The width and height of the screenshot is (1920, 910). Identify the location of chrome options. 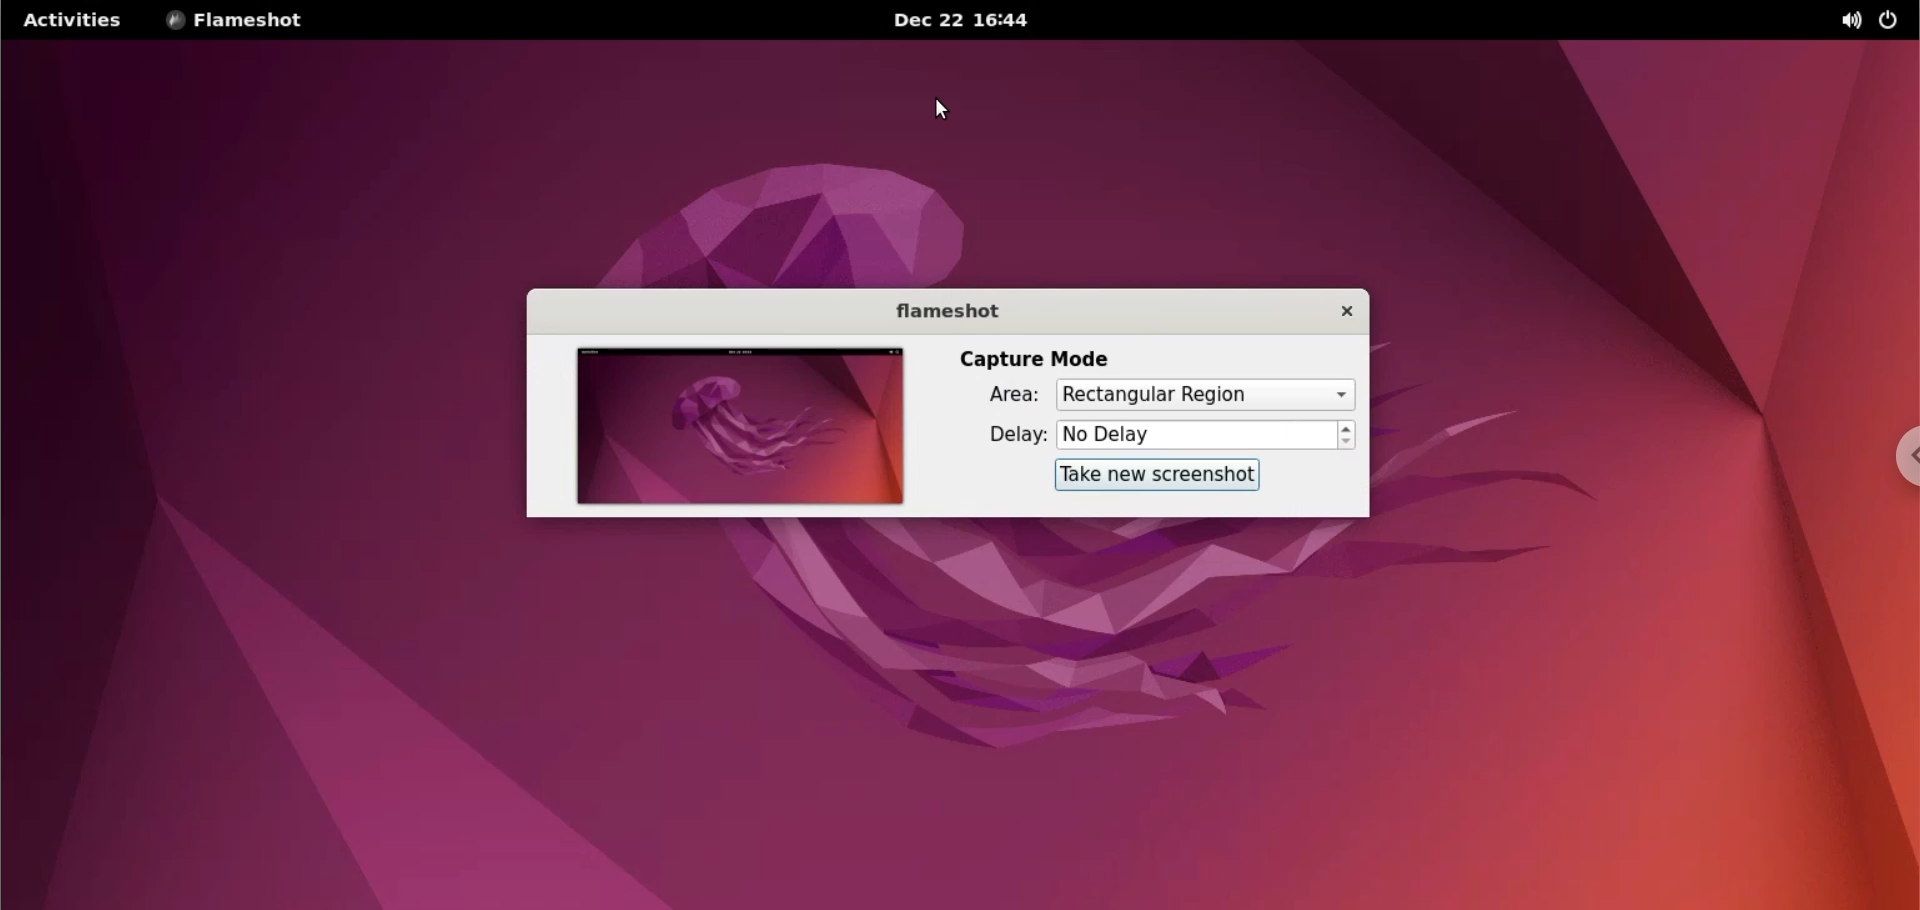
(1895, 456).